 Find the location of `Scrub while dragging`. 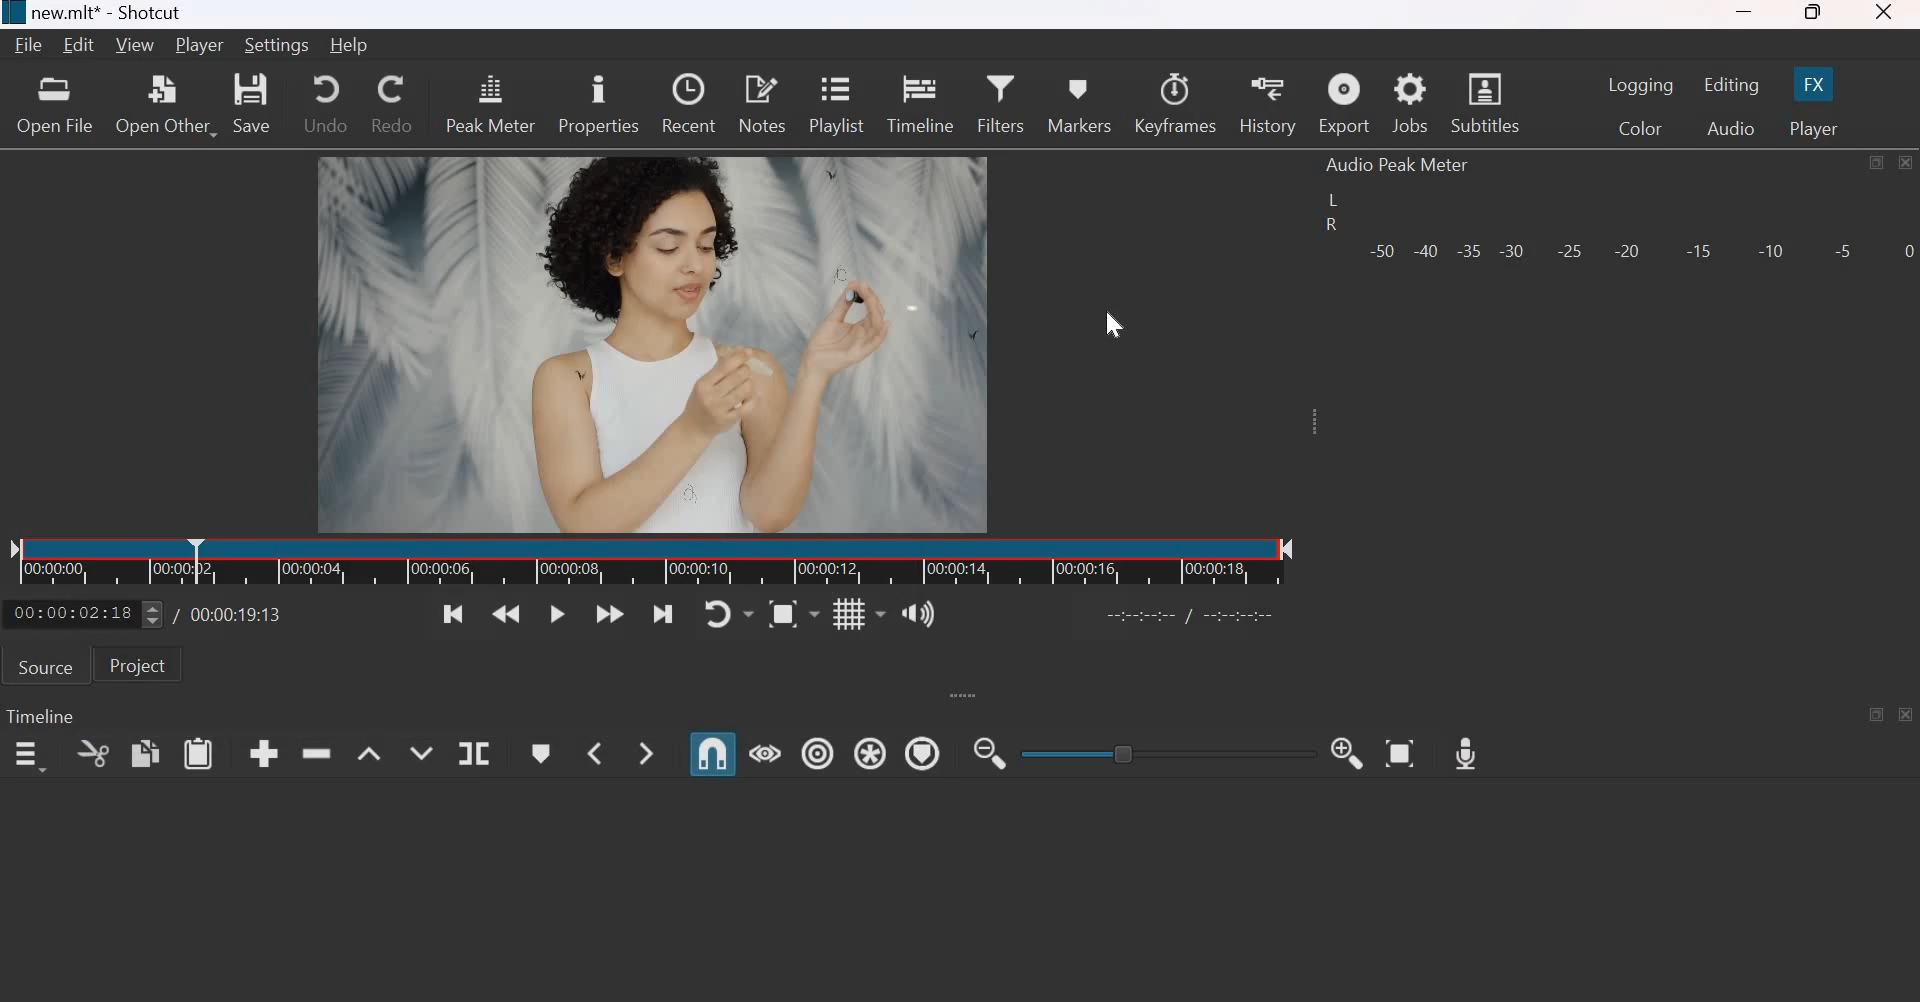

Scrub while dragging is located at coordinates (765, 752).